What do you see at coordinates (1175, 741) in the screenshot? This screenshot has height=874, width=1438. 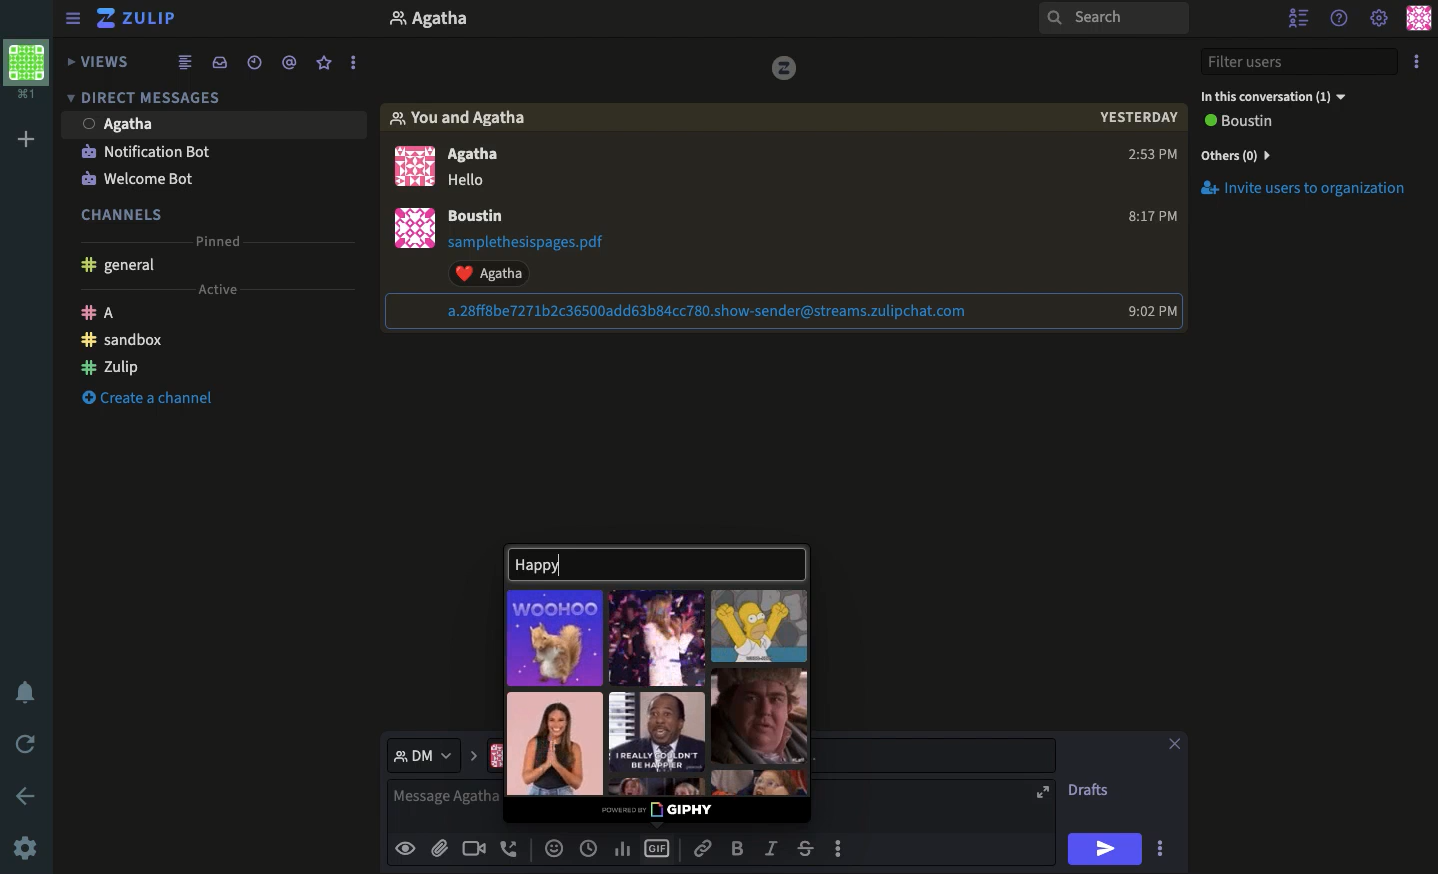 I see `Close` at bounding box center [1175, 741].